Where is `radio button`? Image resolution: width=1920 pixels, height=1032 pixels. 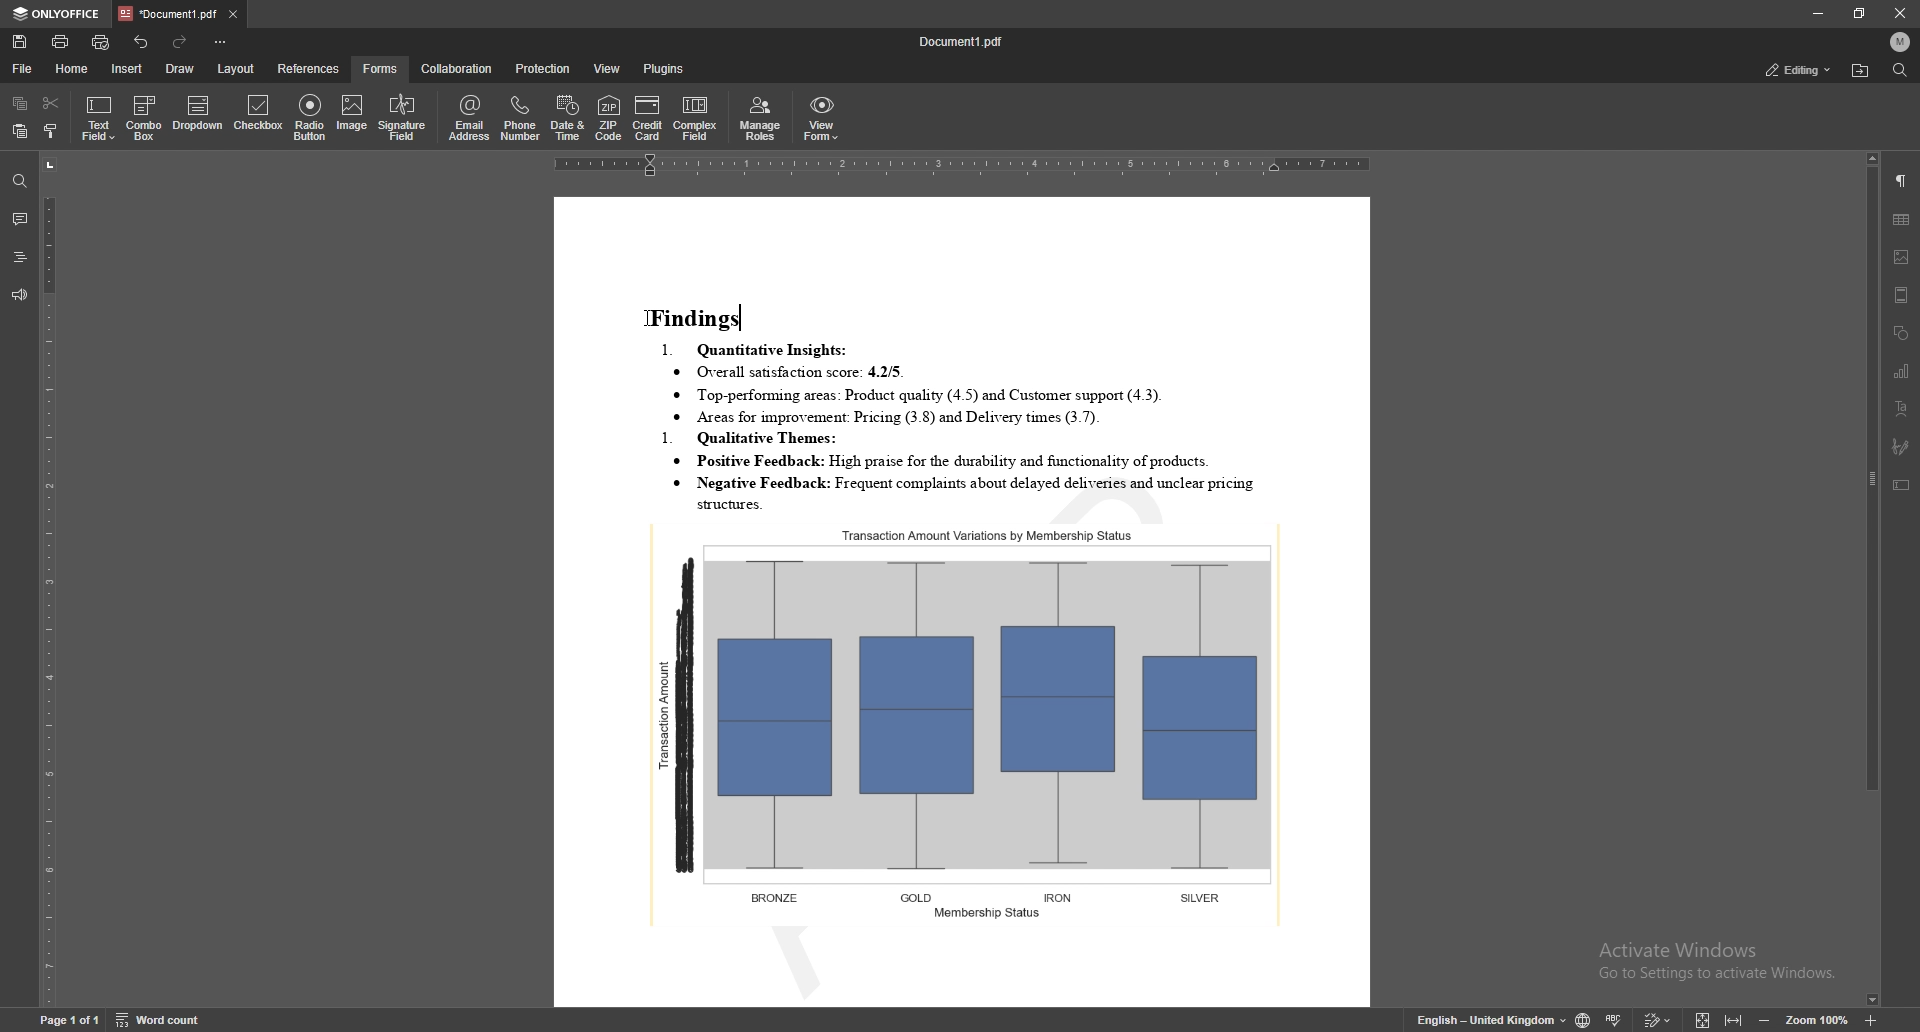 radio button is located at coordinates (309, 119).